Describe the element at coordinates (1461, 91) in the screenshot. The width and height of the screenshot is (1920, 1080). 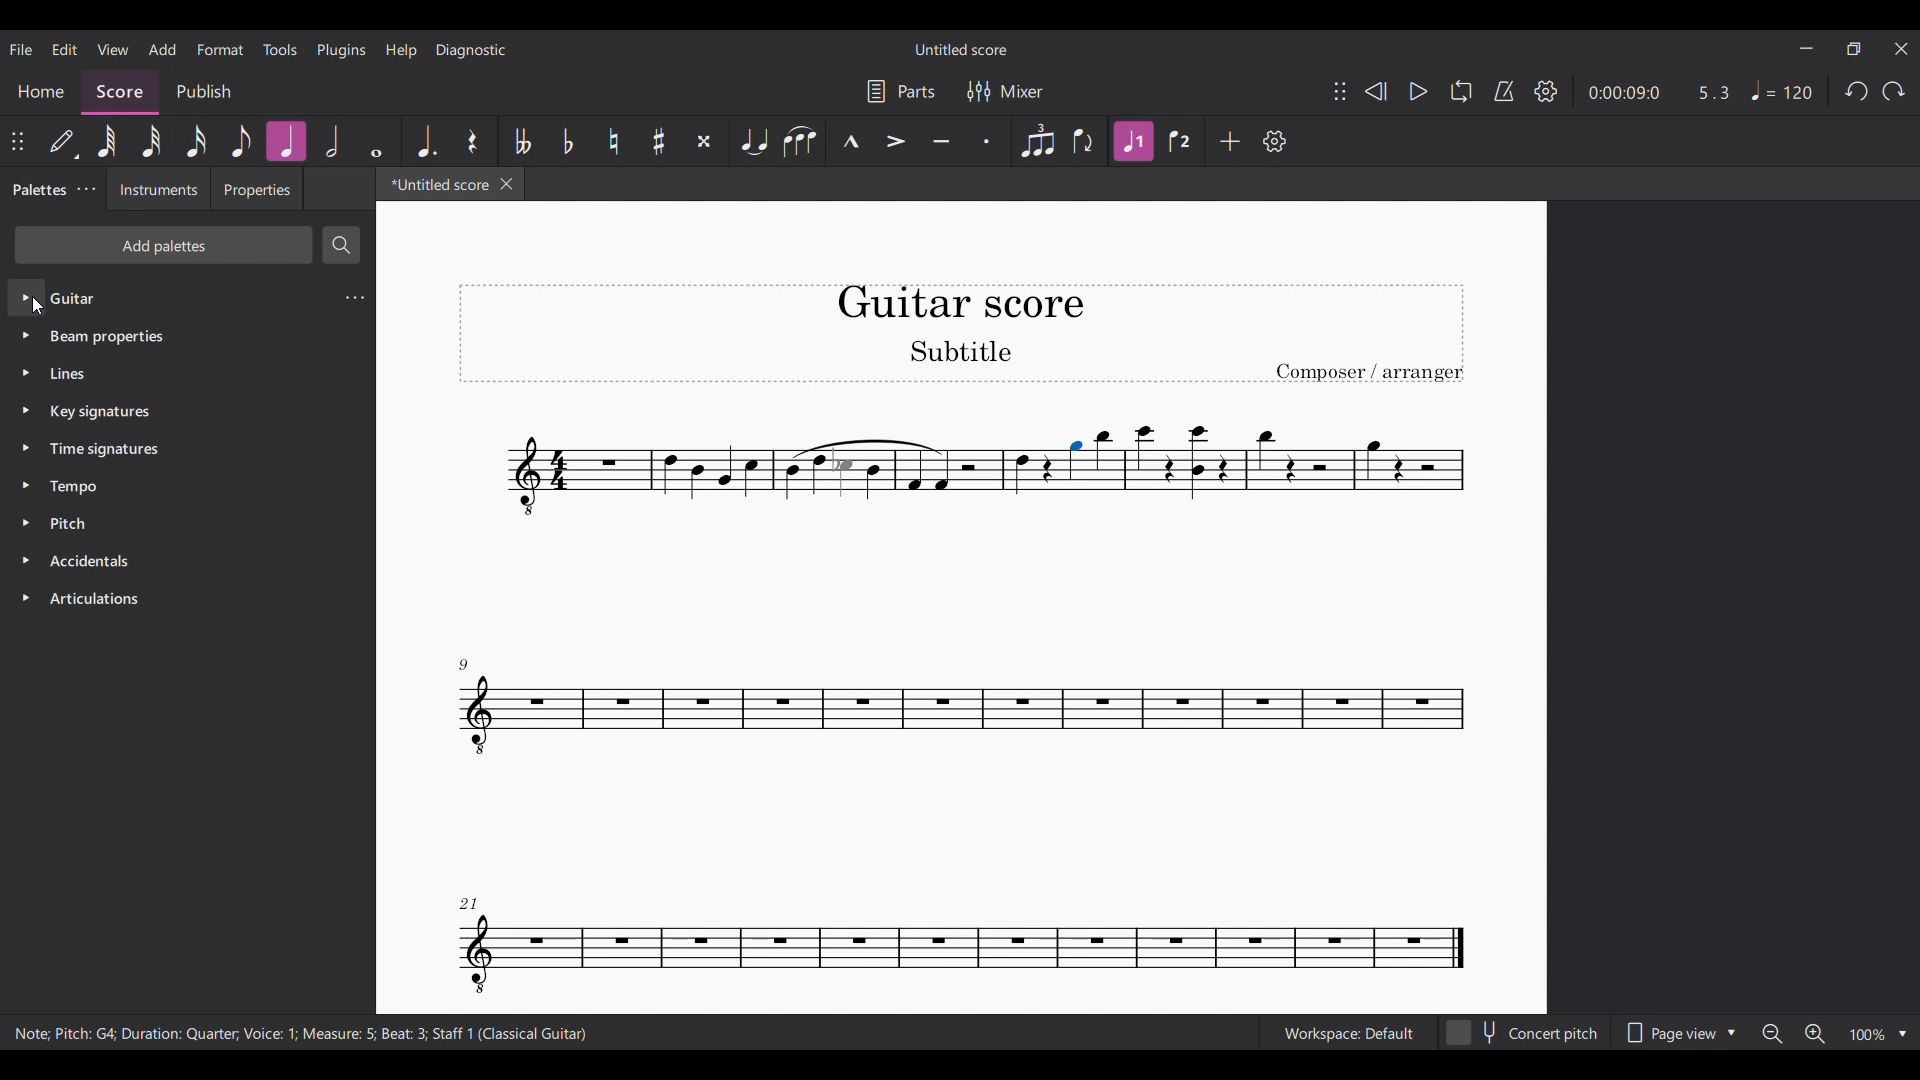
I see `Loop playback` at that location.